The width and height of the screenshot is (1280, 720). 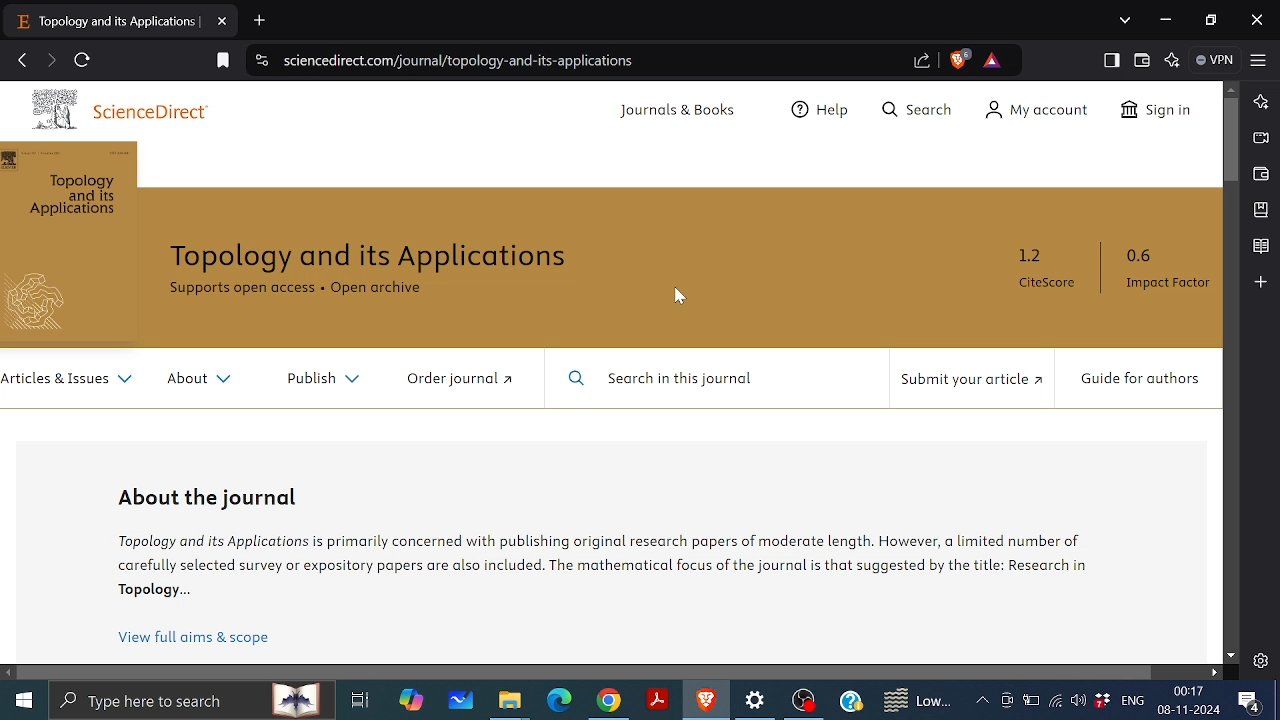 What do you see at coordinates (1208, 20) in the screenshot?
I see `restore down` at bounding box center [1208, 20].